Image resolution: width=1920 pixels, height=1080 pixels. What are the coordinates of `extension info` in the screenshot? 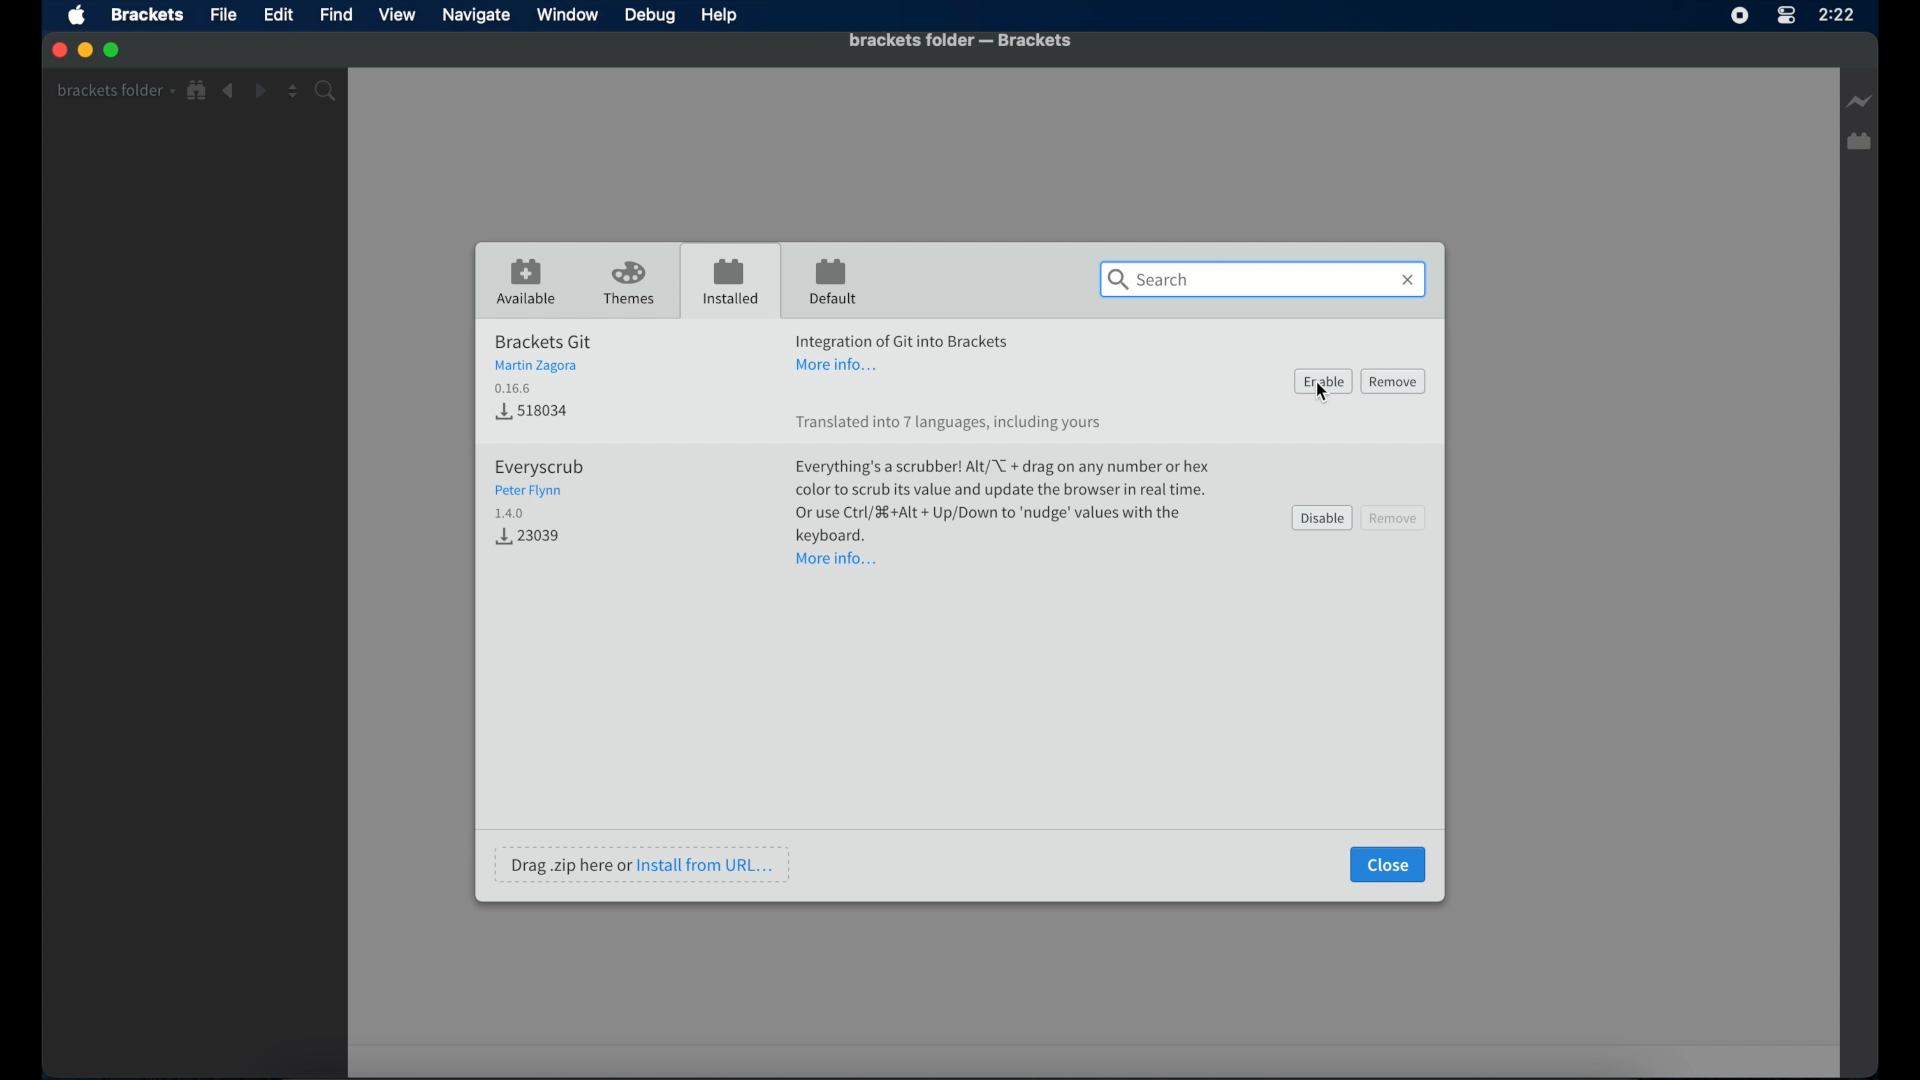 It's located at (903, 338).